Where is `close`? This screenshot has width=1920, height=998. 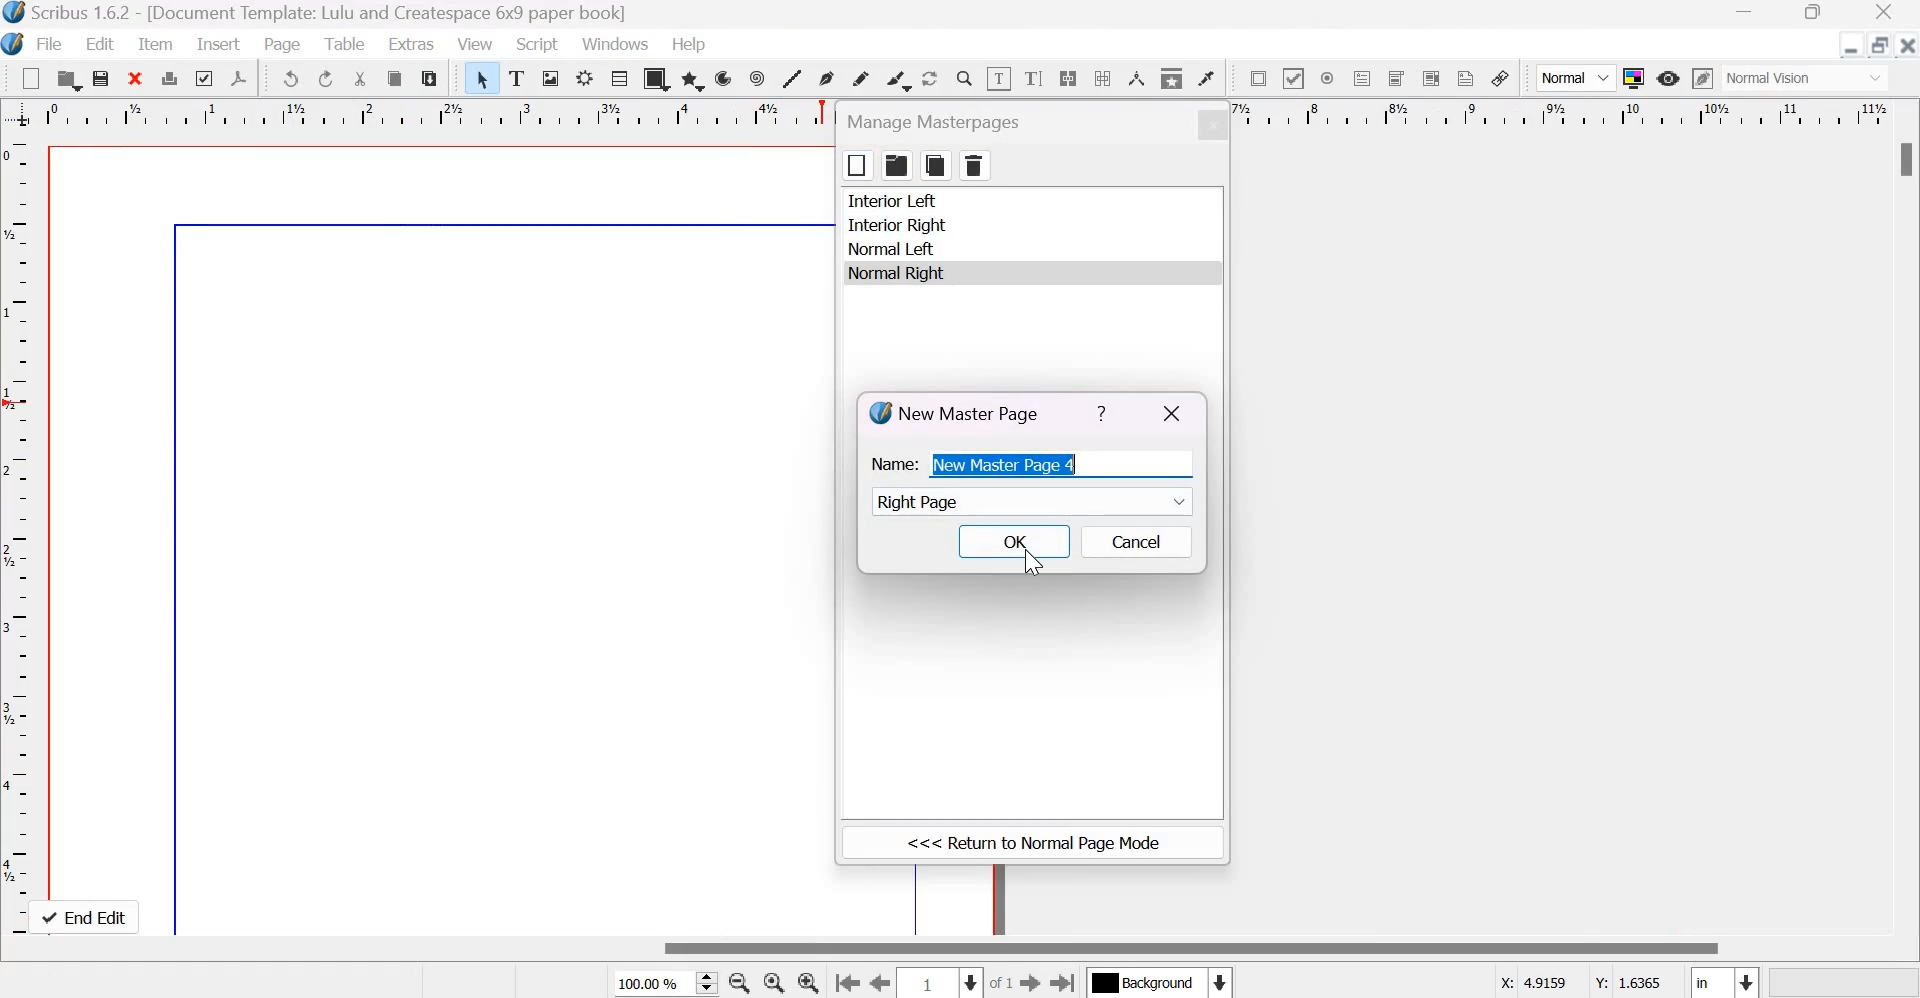 close is located at coordinates (1214, 125).